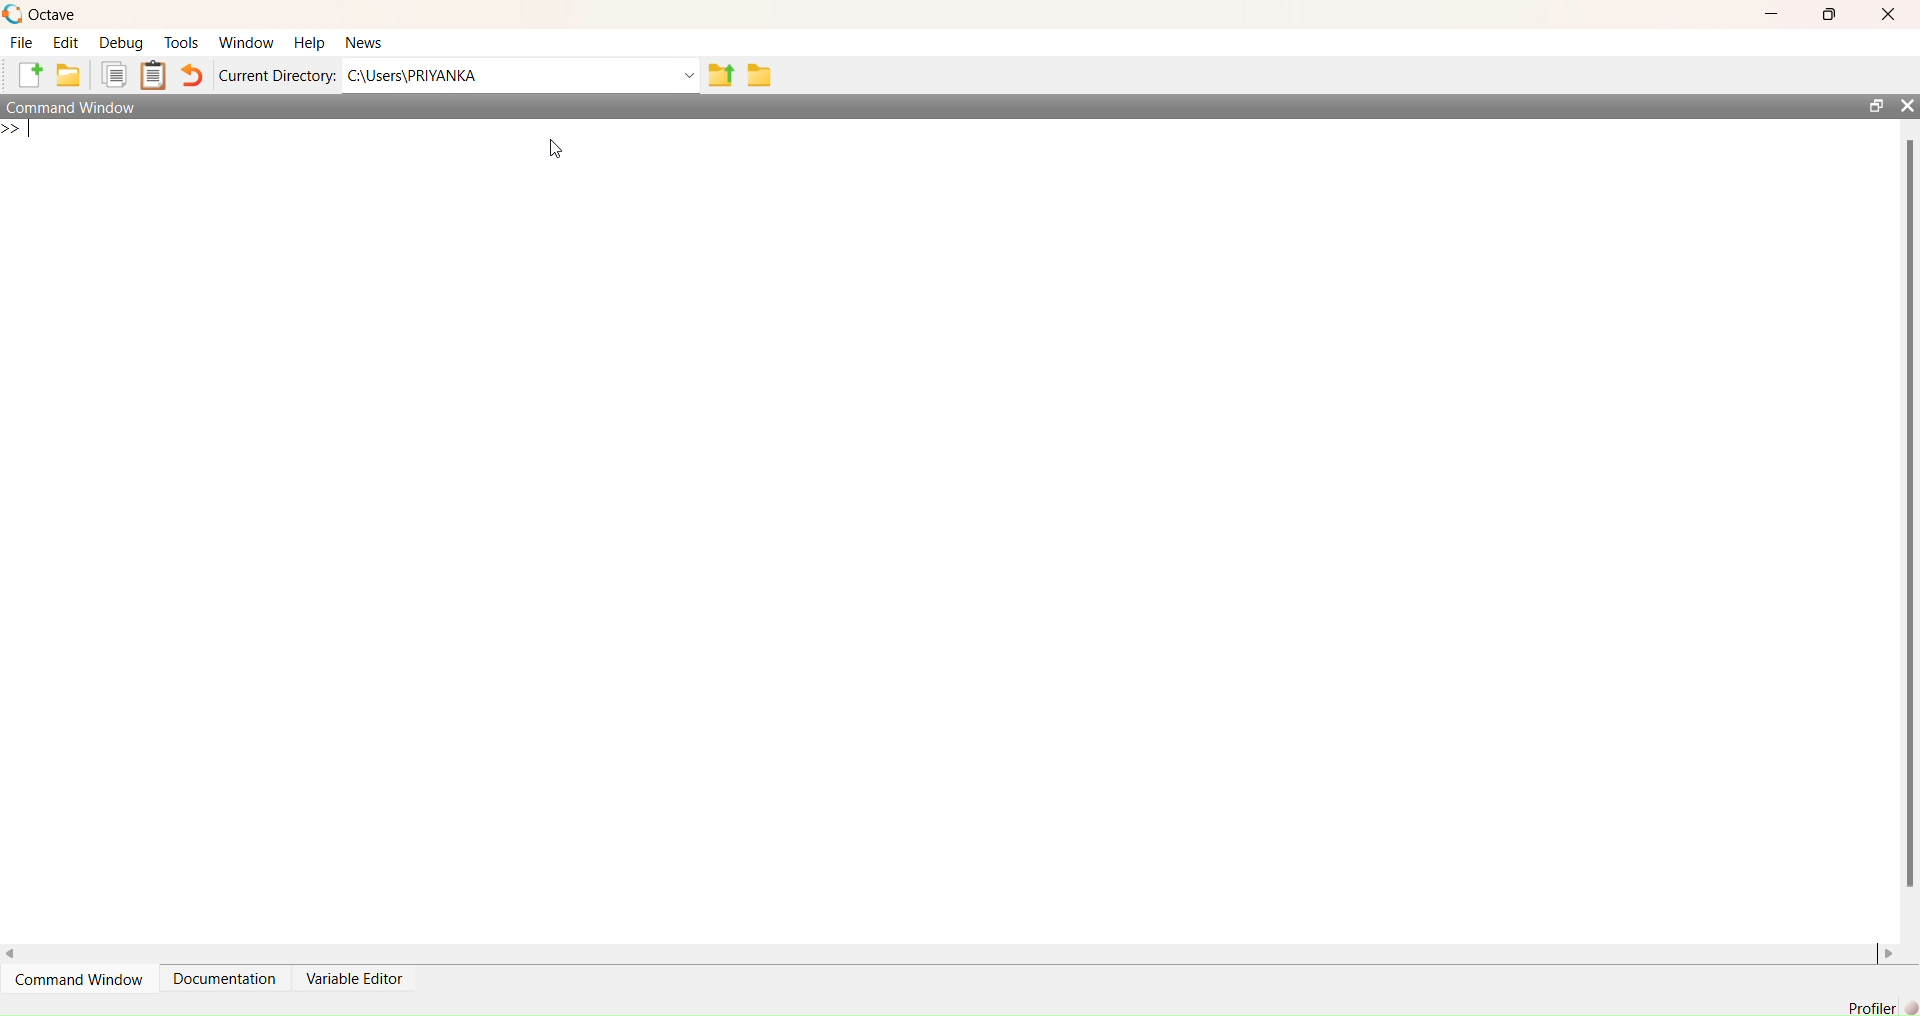 The width and height of the screenshot is (1920, 1016). What do you see at coordinates (113, 75) in the screenshot?
I see `copy` at bounding box center [113, 75].